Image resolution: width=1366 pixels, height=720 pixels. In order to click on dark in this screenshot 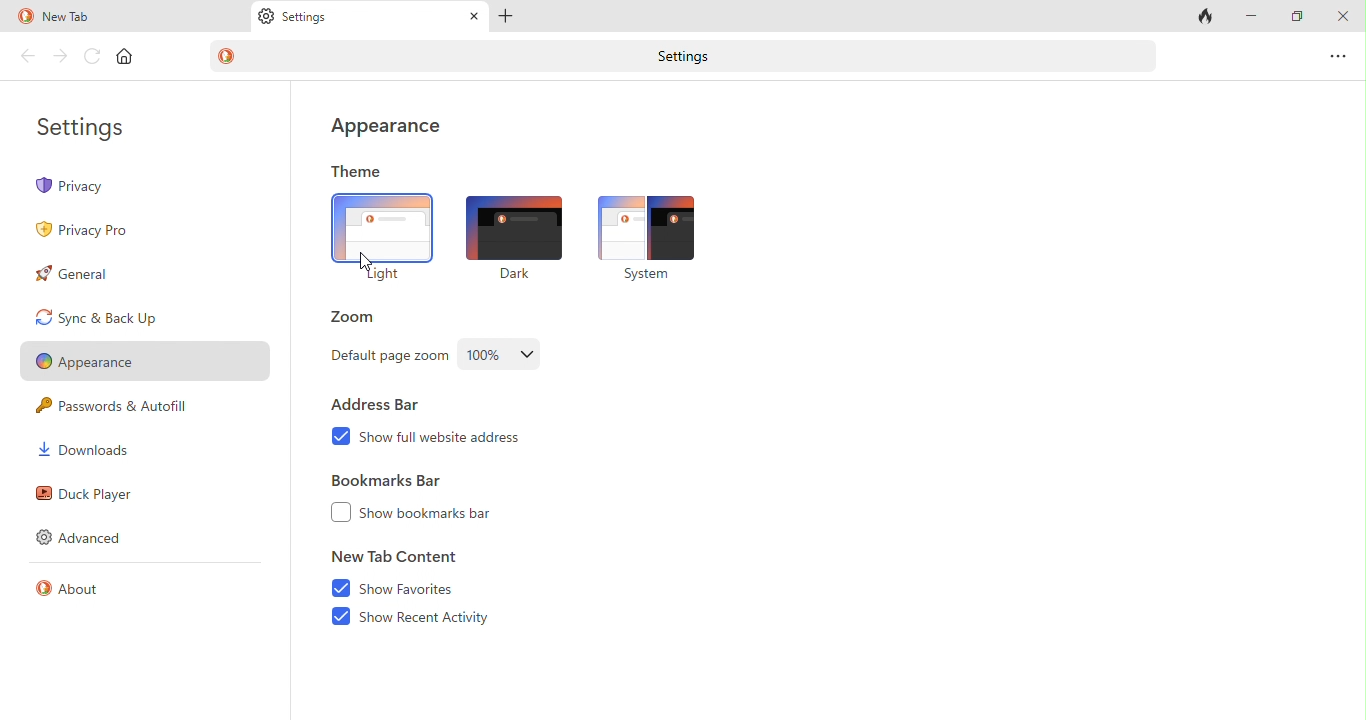, I will do `click(509, 235)`.